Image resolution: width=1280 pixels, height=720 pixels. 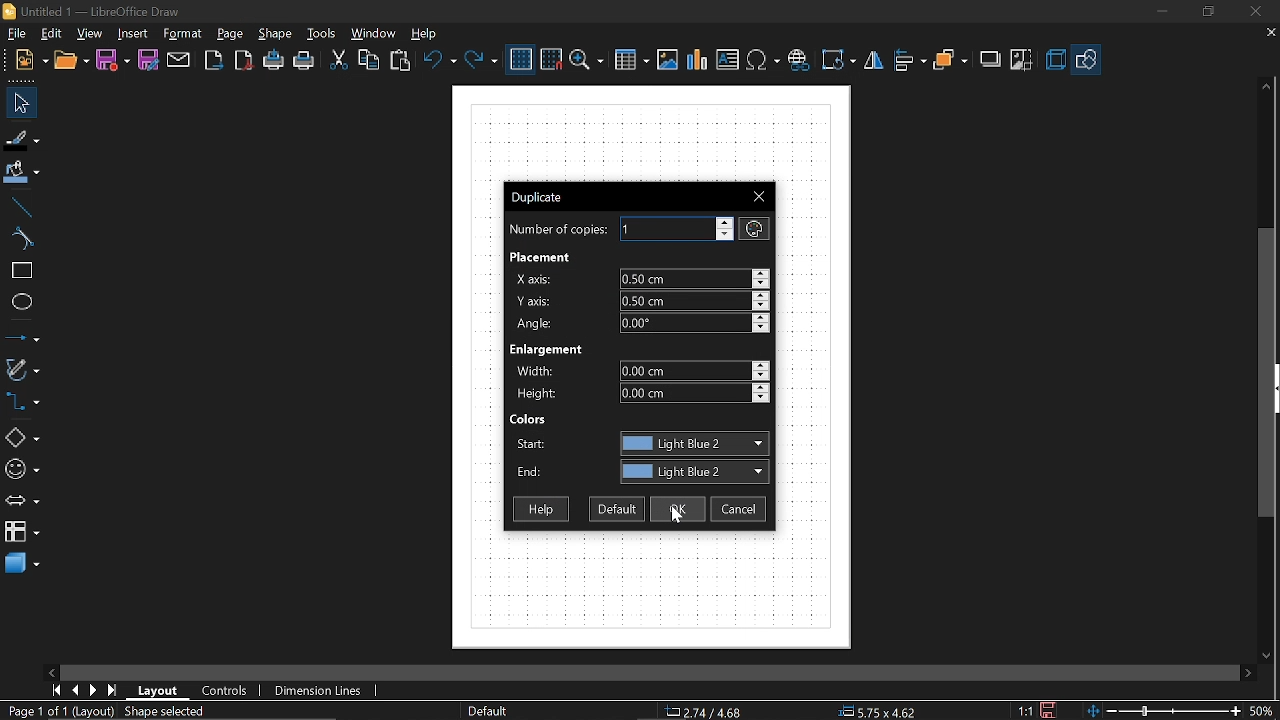 I want to click on Open, so click(x=72, y=62).